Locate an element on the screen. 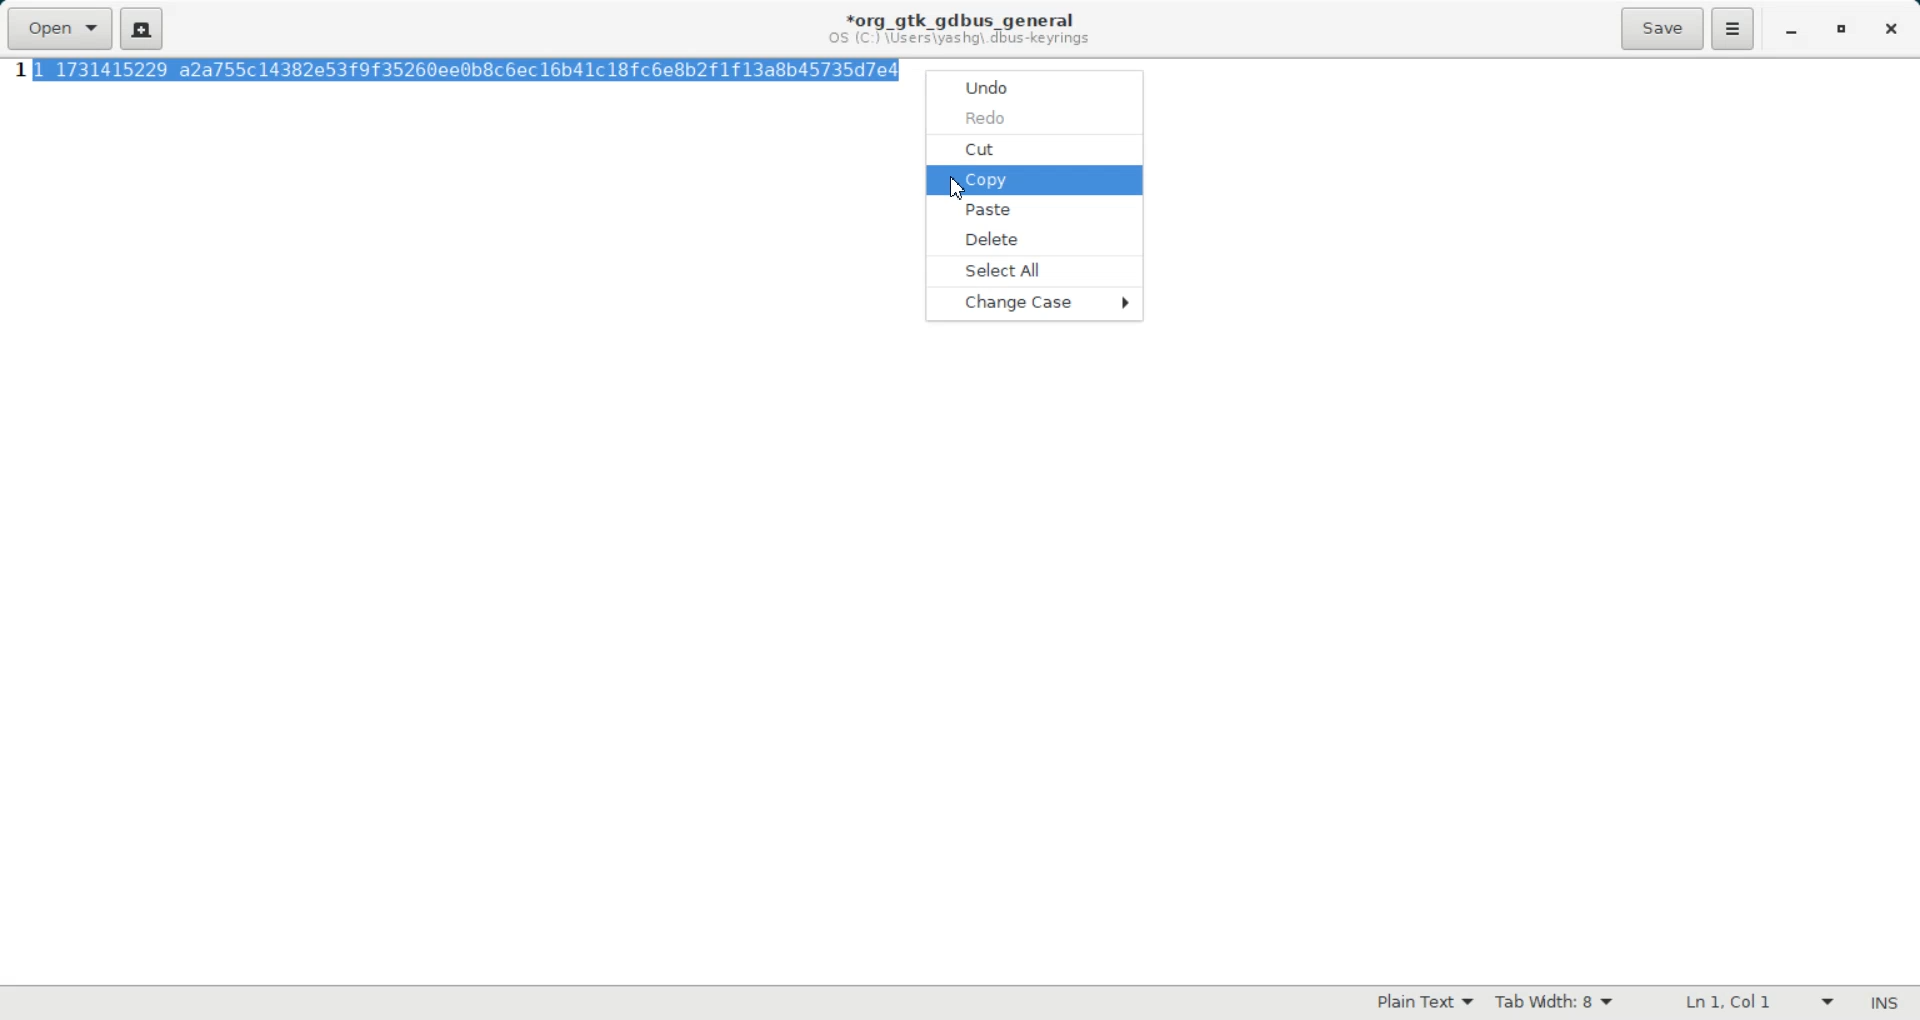 Image resolution: width=1920 pixels, height=1020 pixels. Plain Text is located at coordinates (1425, 1004).